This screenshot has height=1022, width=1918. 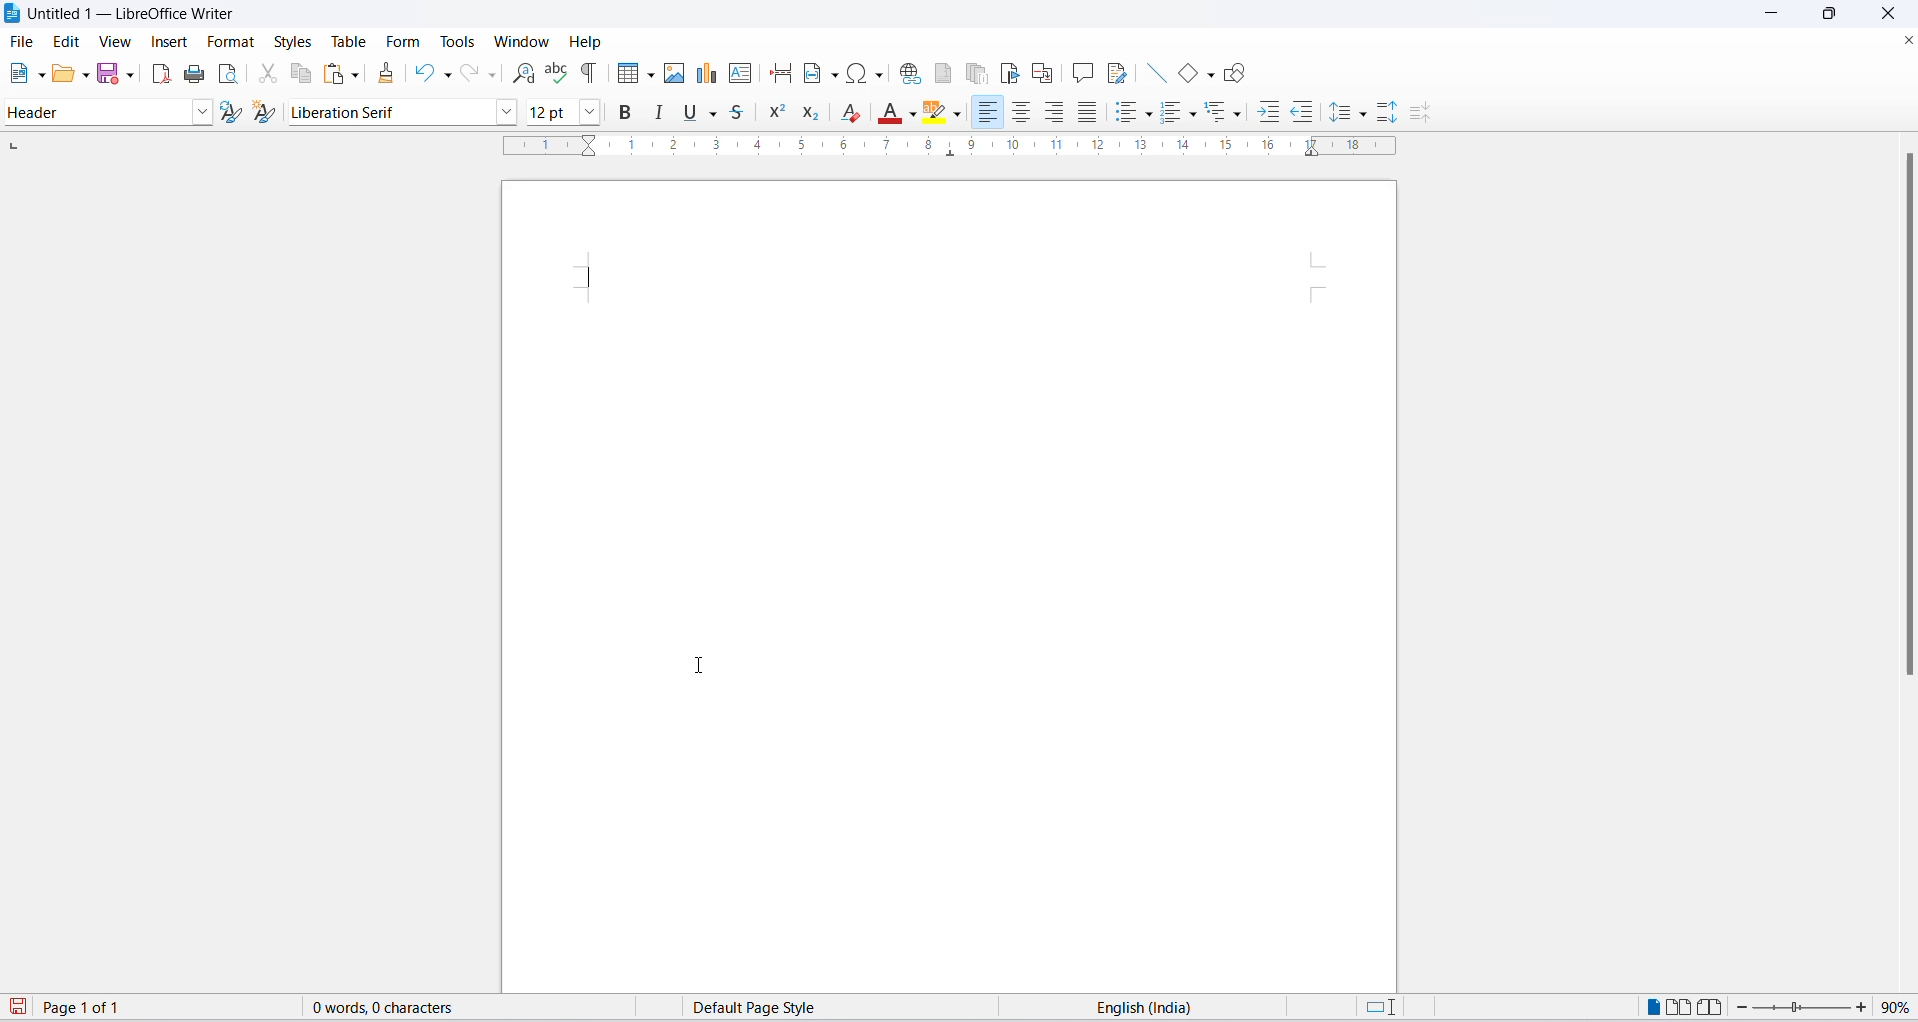 What do you see at coordinates (623, 74) in the screenshot?
I see `insert grid` at bounding box center [623, 74].